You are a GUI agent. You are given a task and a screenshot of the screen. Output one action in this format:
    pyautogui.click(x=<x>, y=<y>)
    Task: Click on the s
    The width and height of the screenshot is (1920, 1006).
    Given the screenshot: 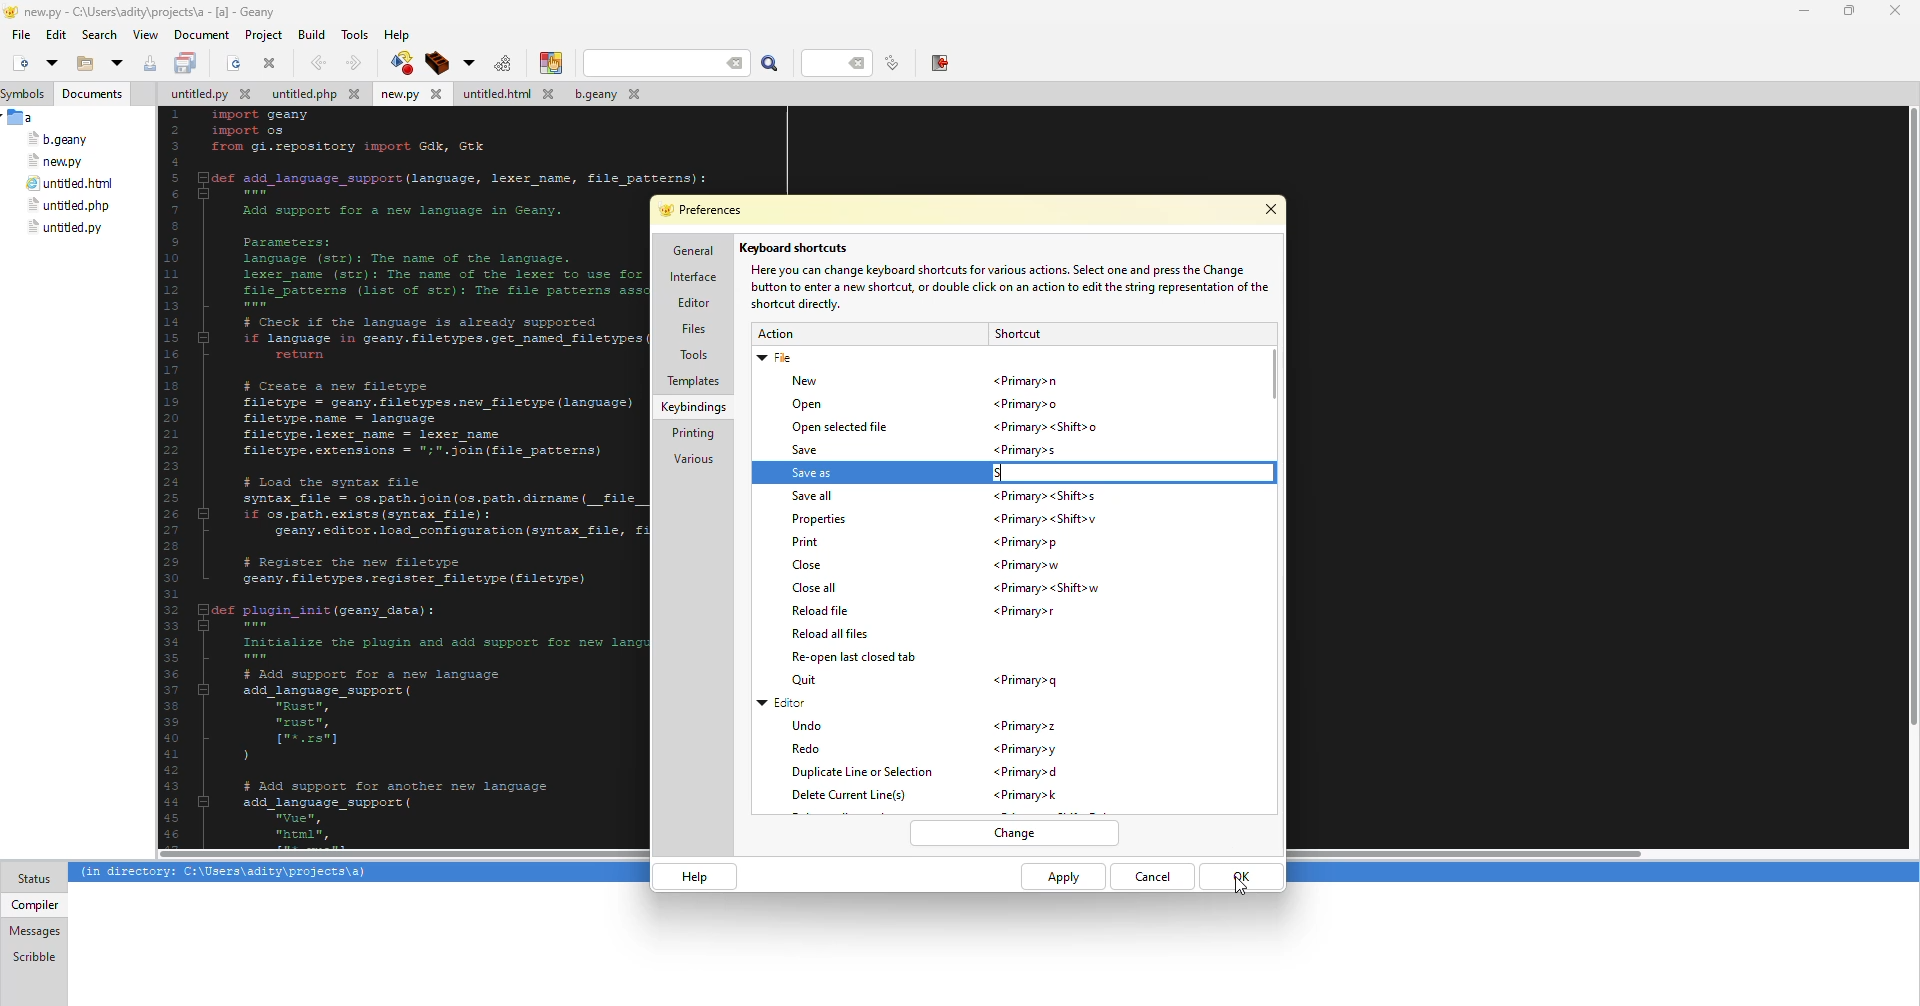 What is the action you would take?
    pyautogui.click(x=1004, y=472)
    